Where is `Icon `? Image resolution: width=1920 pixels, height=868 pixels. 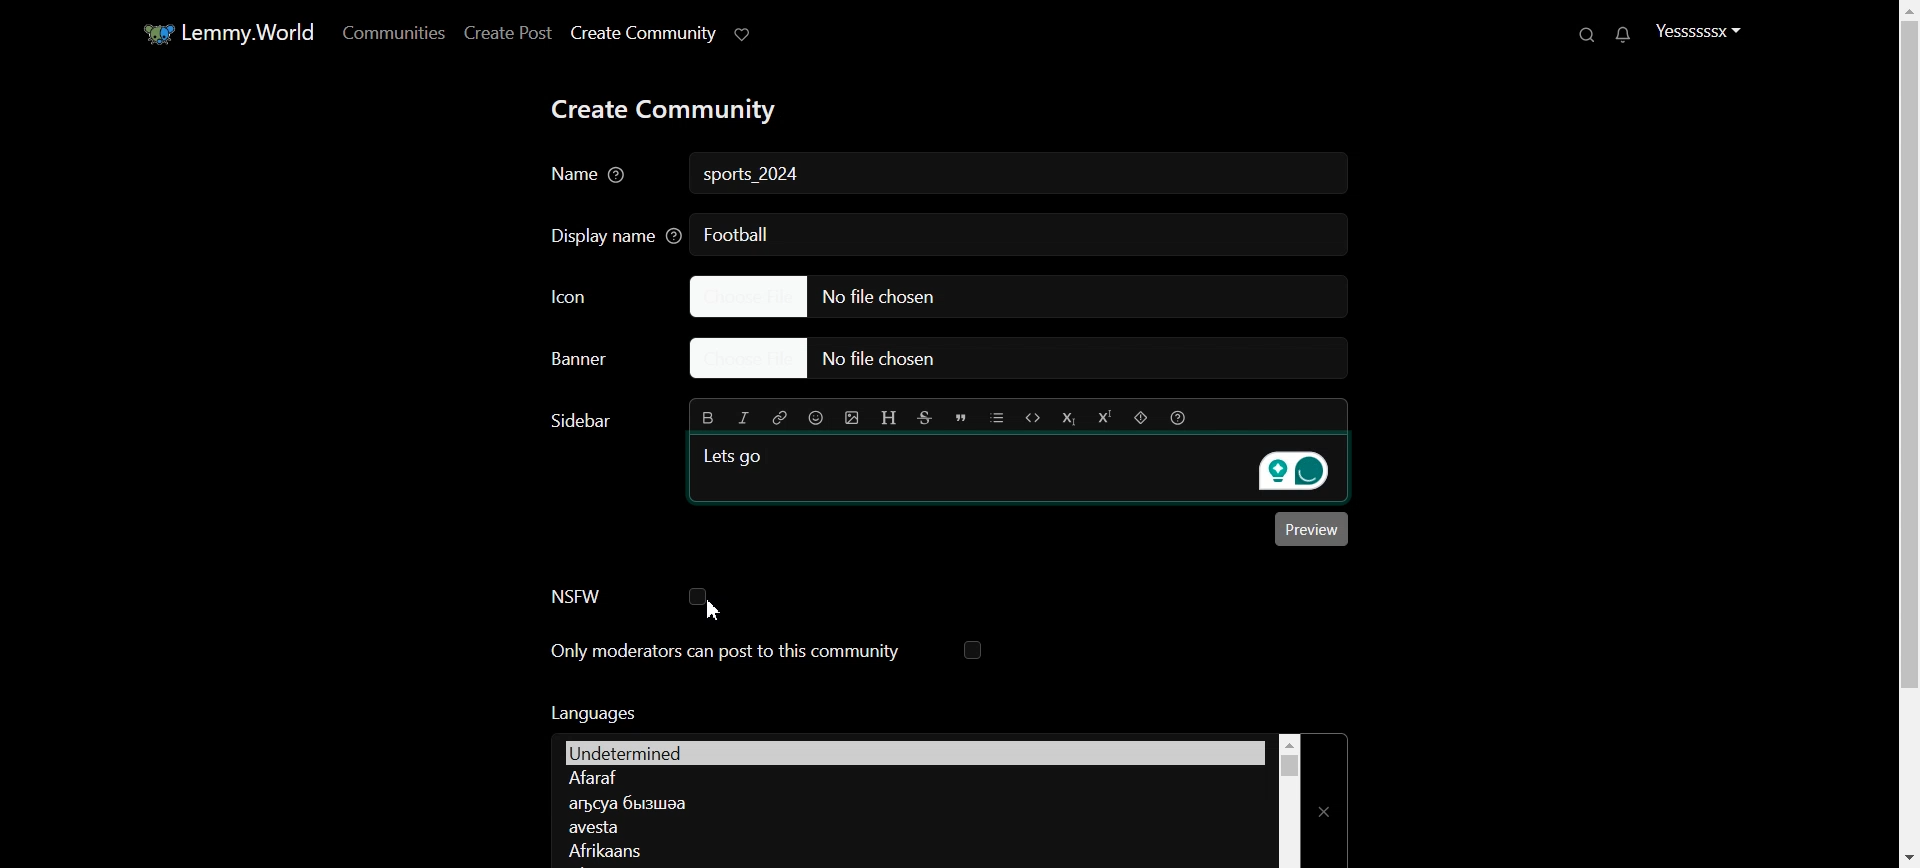 Icon  is located at coordinates (600, 295).